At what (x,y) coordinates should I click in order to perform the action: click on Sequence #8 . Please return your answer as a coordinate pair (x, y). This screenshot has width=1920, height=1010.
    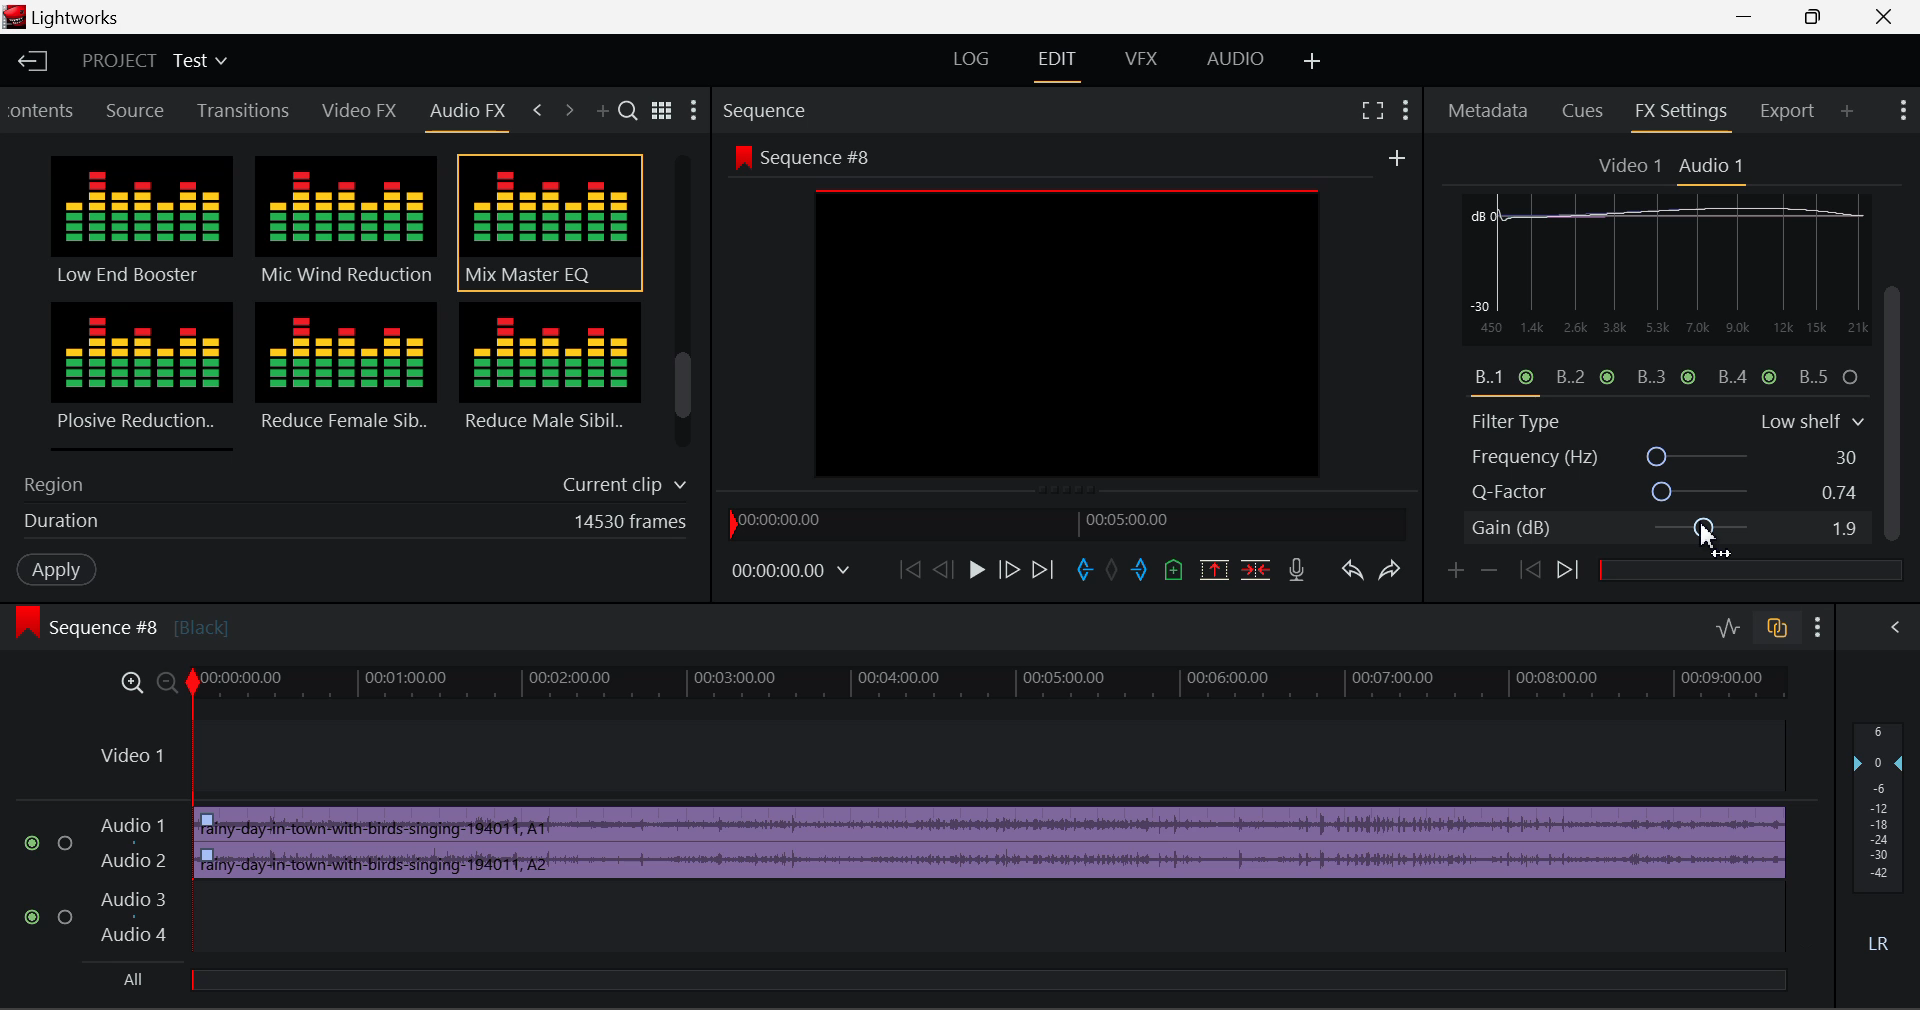
    Looking at the image, I should click on (800, 153).